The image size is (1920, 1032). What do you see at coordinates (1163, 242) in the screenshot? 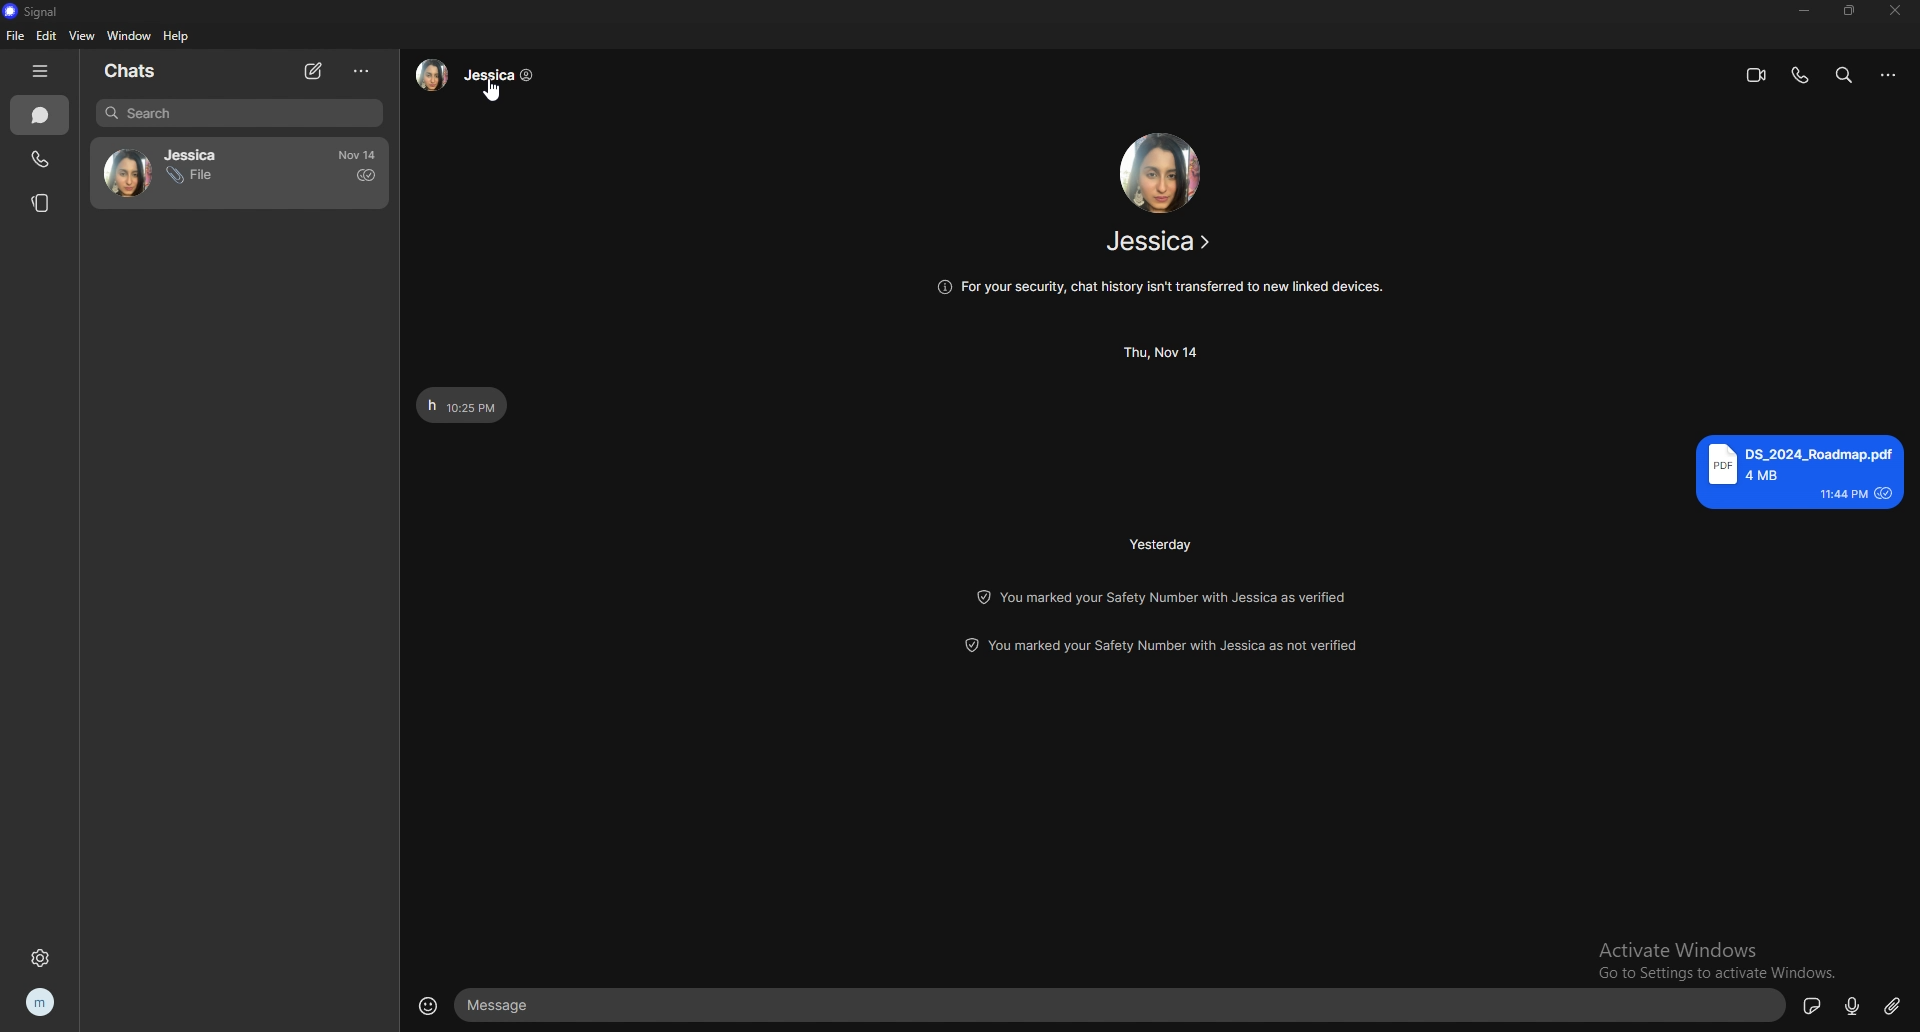
I see `contact info` at bounding box center [1163, 242].